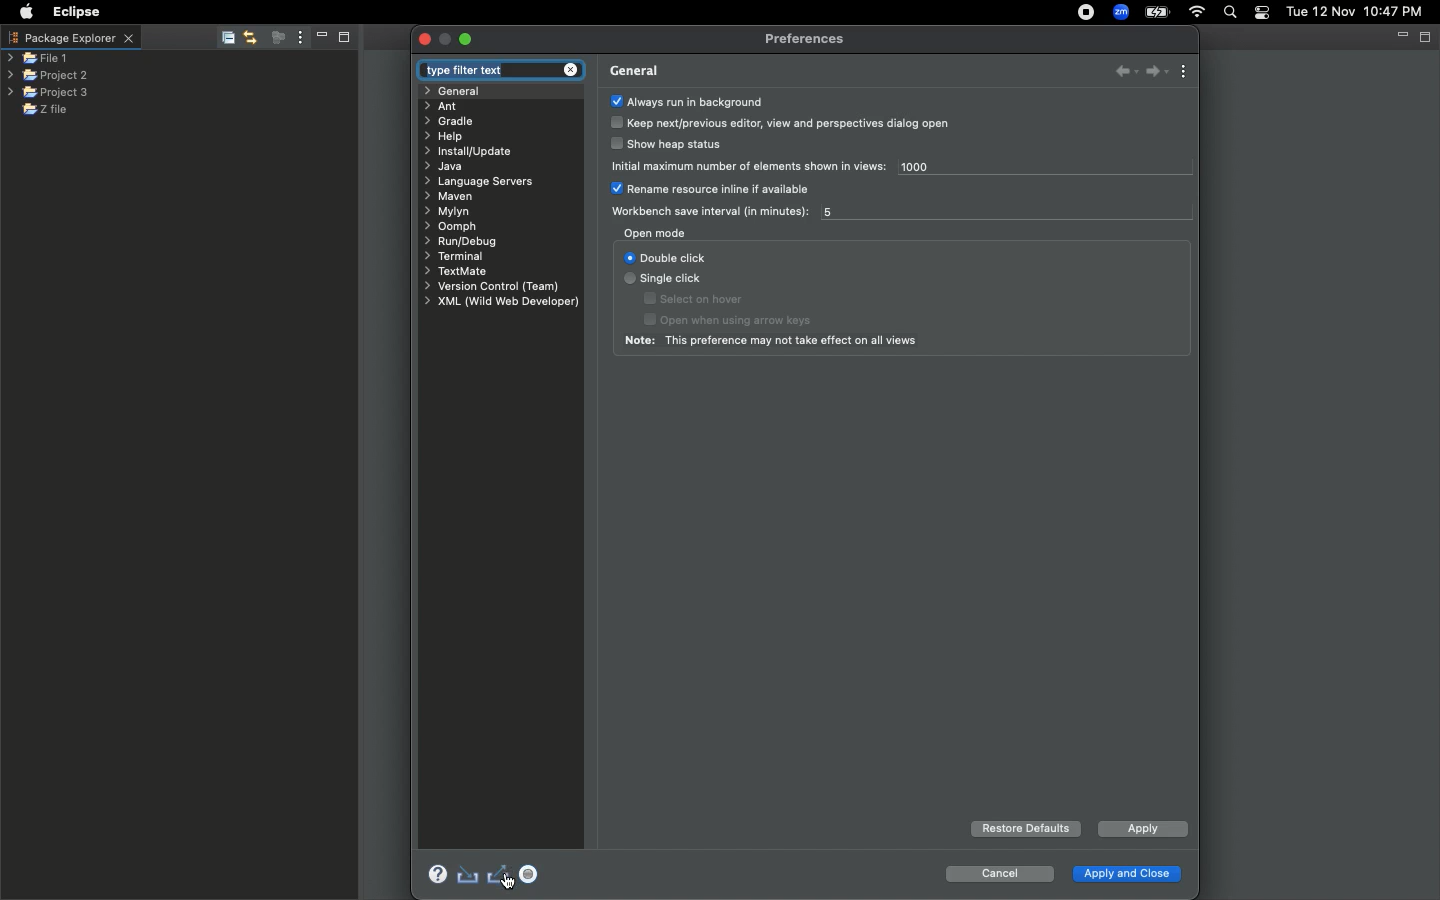  What do you see at coordinates (634, 71) in the screenshot?
I see `General` at bounding box center [634, 71].